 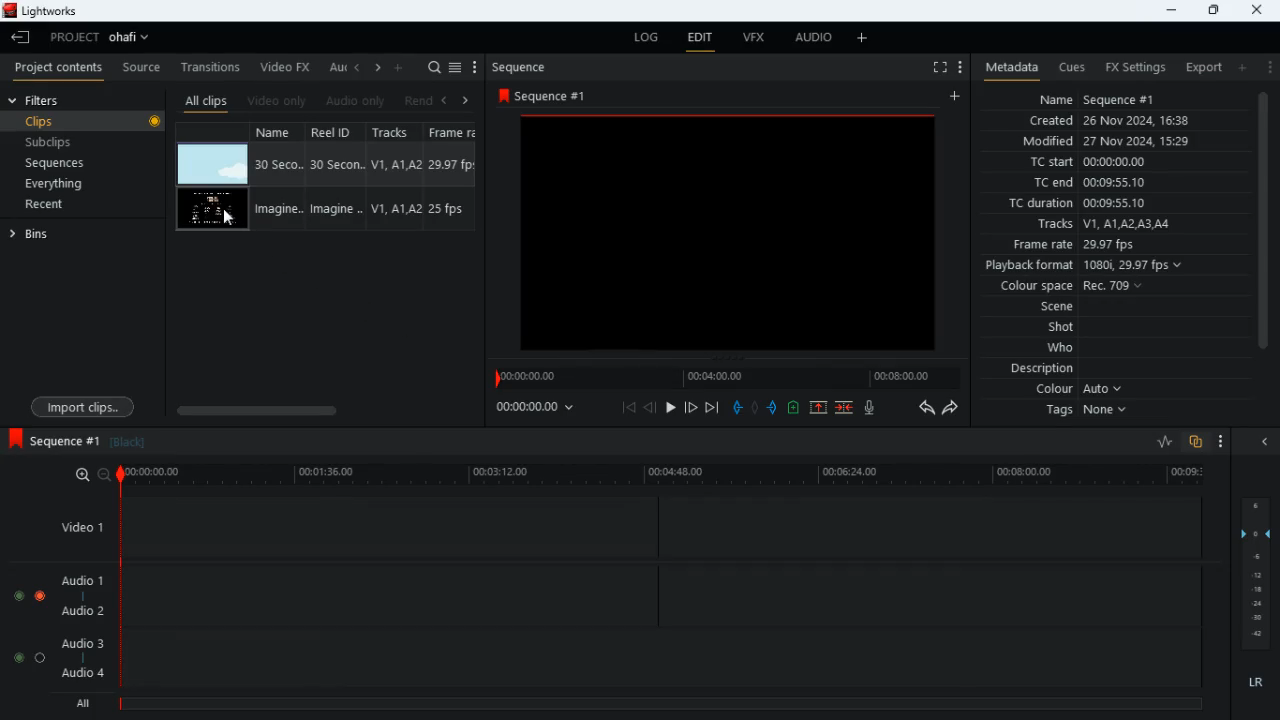 What do you see at coordinates (279, 163) in the screenshot?
I see `30 seco..` at bounding box center [279, 163].